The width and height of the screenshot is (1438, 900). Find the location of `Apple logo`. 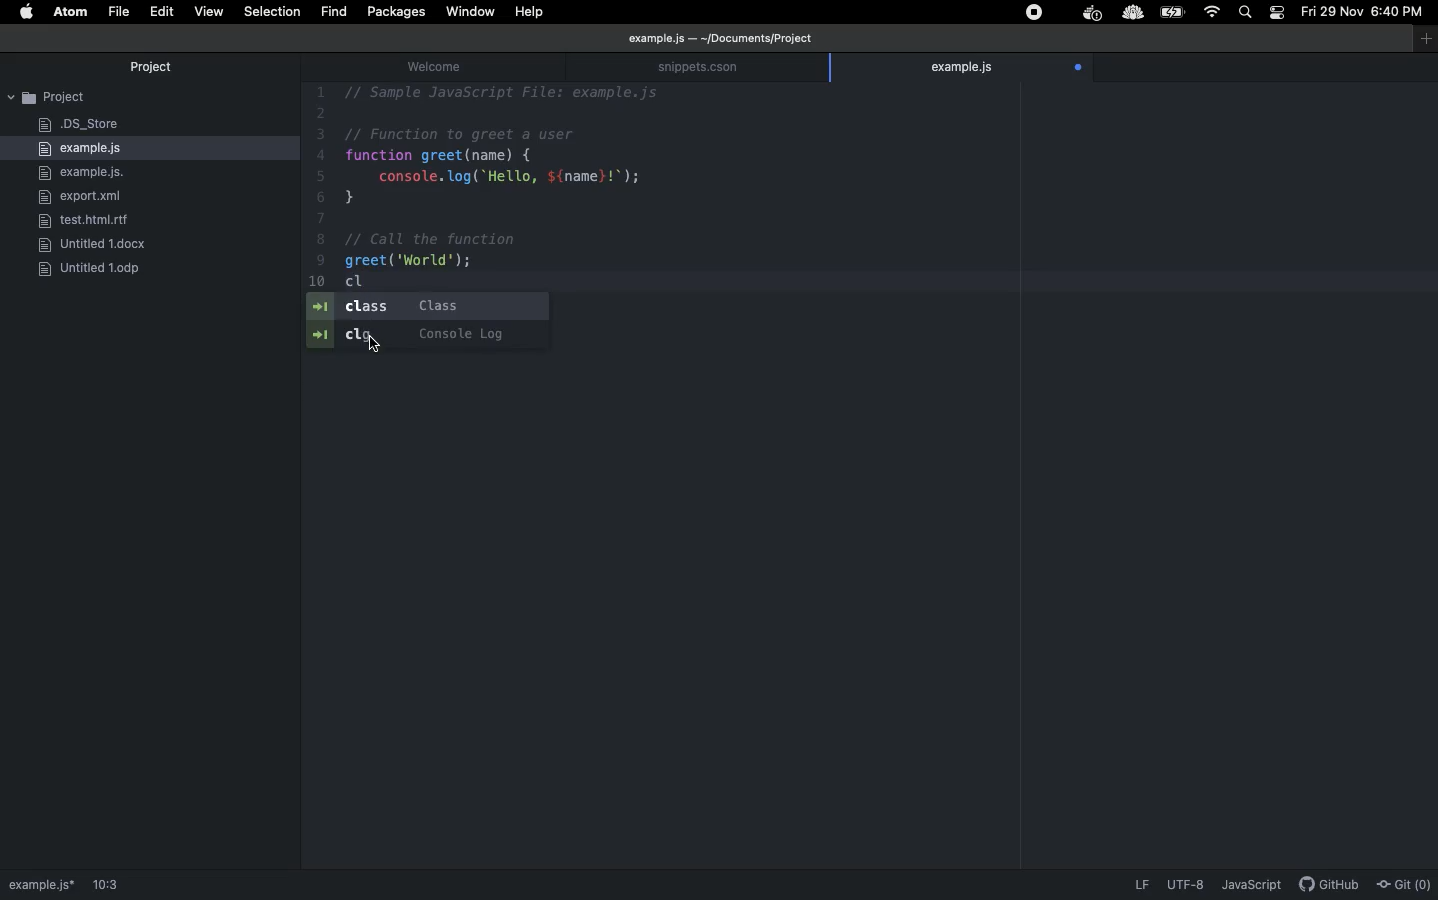

Apple logo is located at coordinates (29, 12).